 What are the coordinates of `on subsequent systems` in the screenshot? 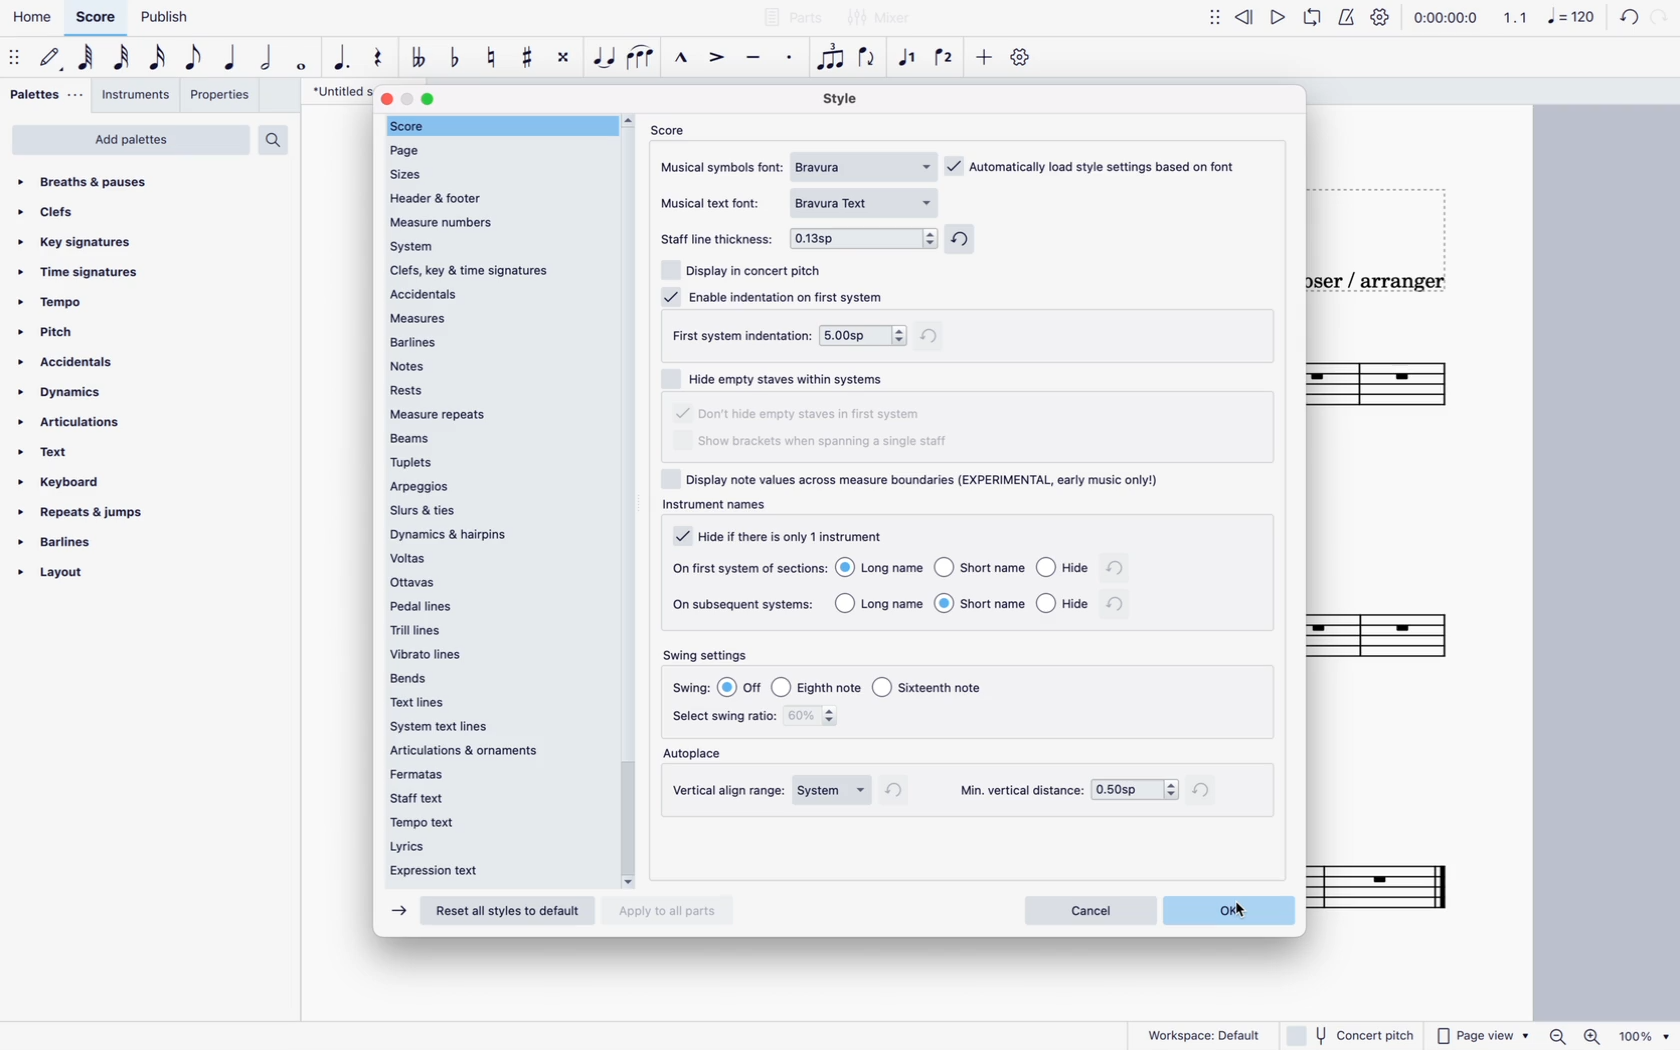 It's located at (745, 604).